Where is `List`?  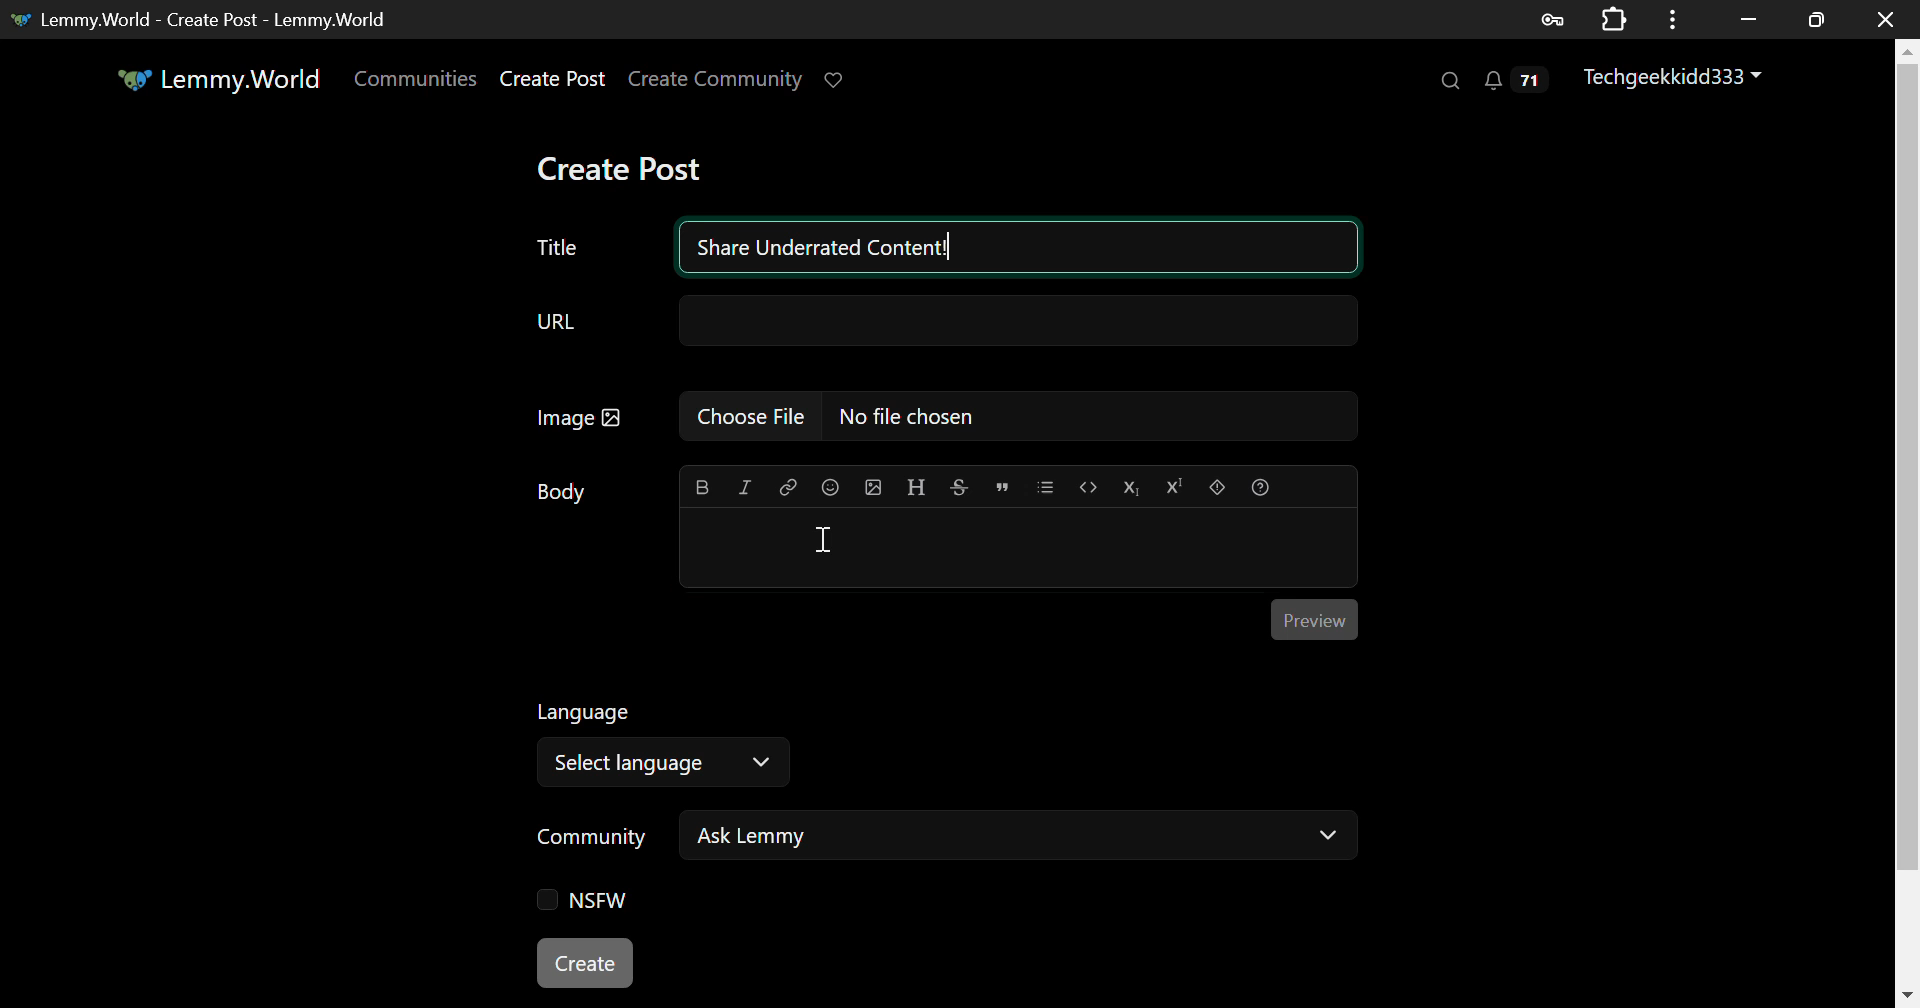 List is located at coordinates (1045, 487).